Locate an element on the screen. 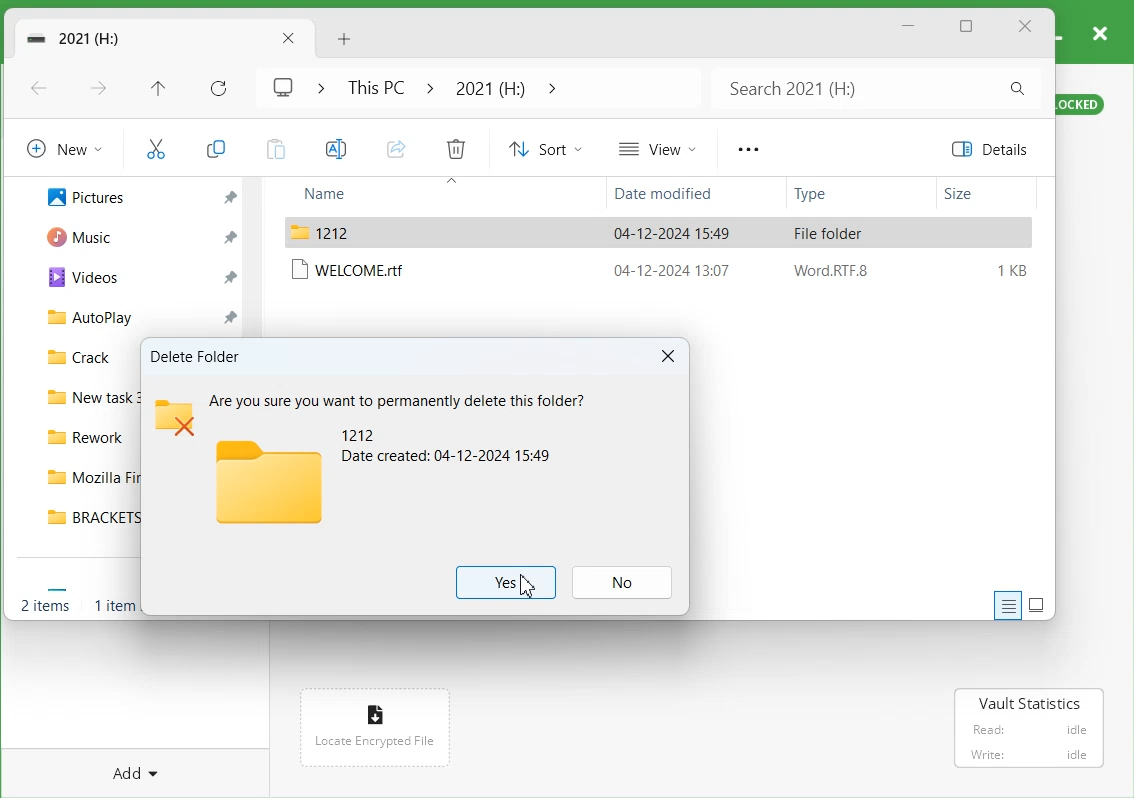  Share is located at coordinates (395, 148).